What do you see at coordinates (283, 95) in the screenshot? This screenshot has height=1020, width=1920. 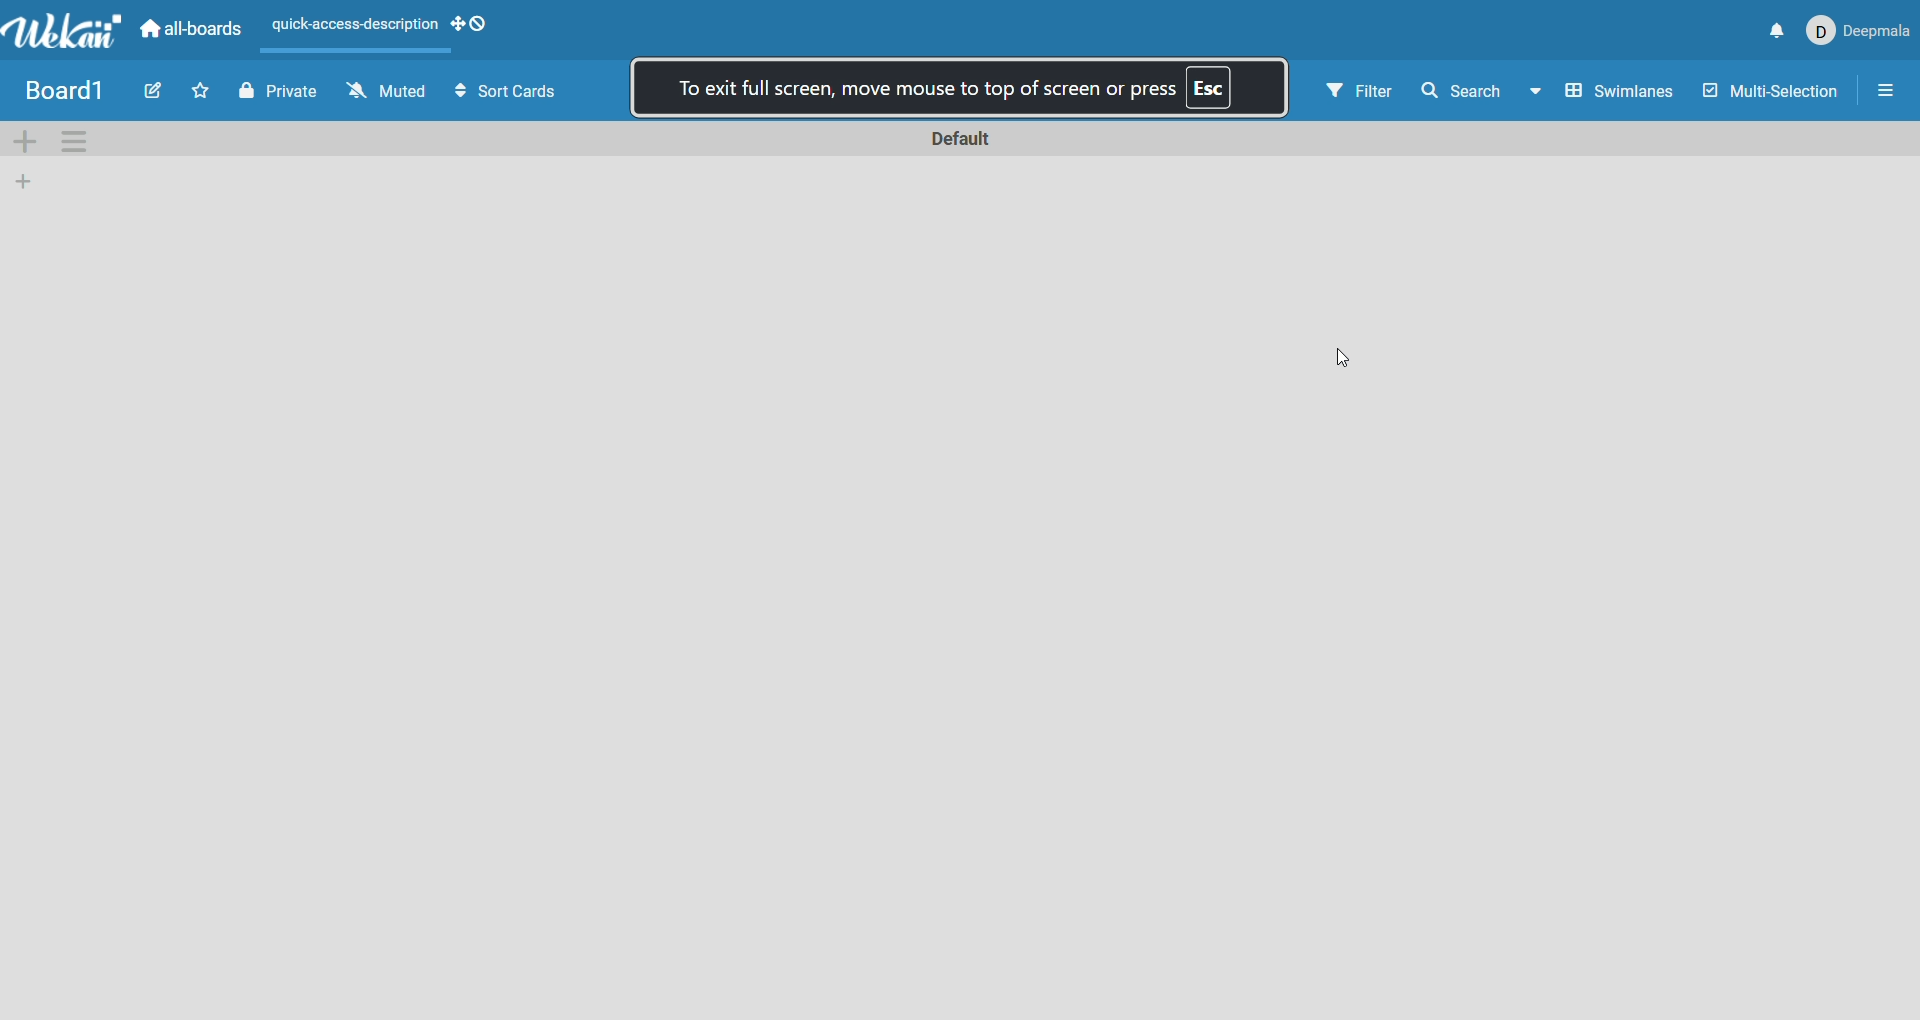 I see `private` at bounding box center [283, 95].